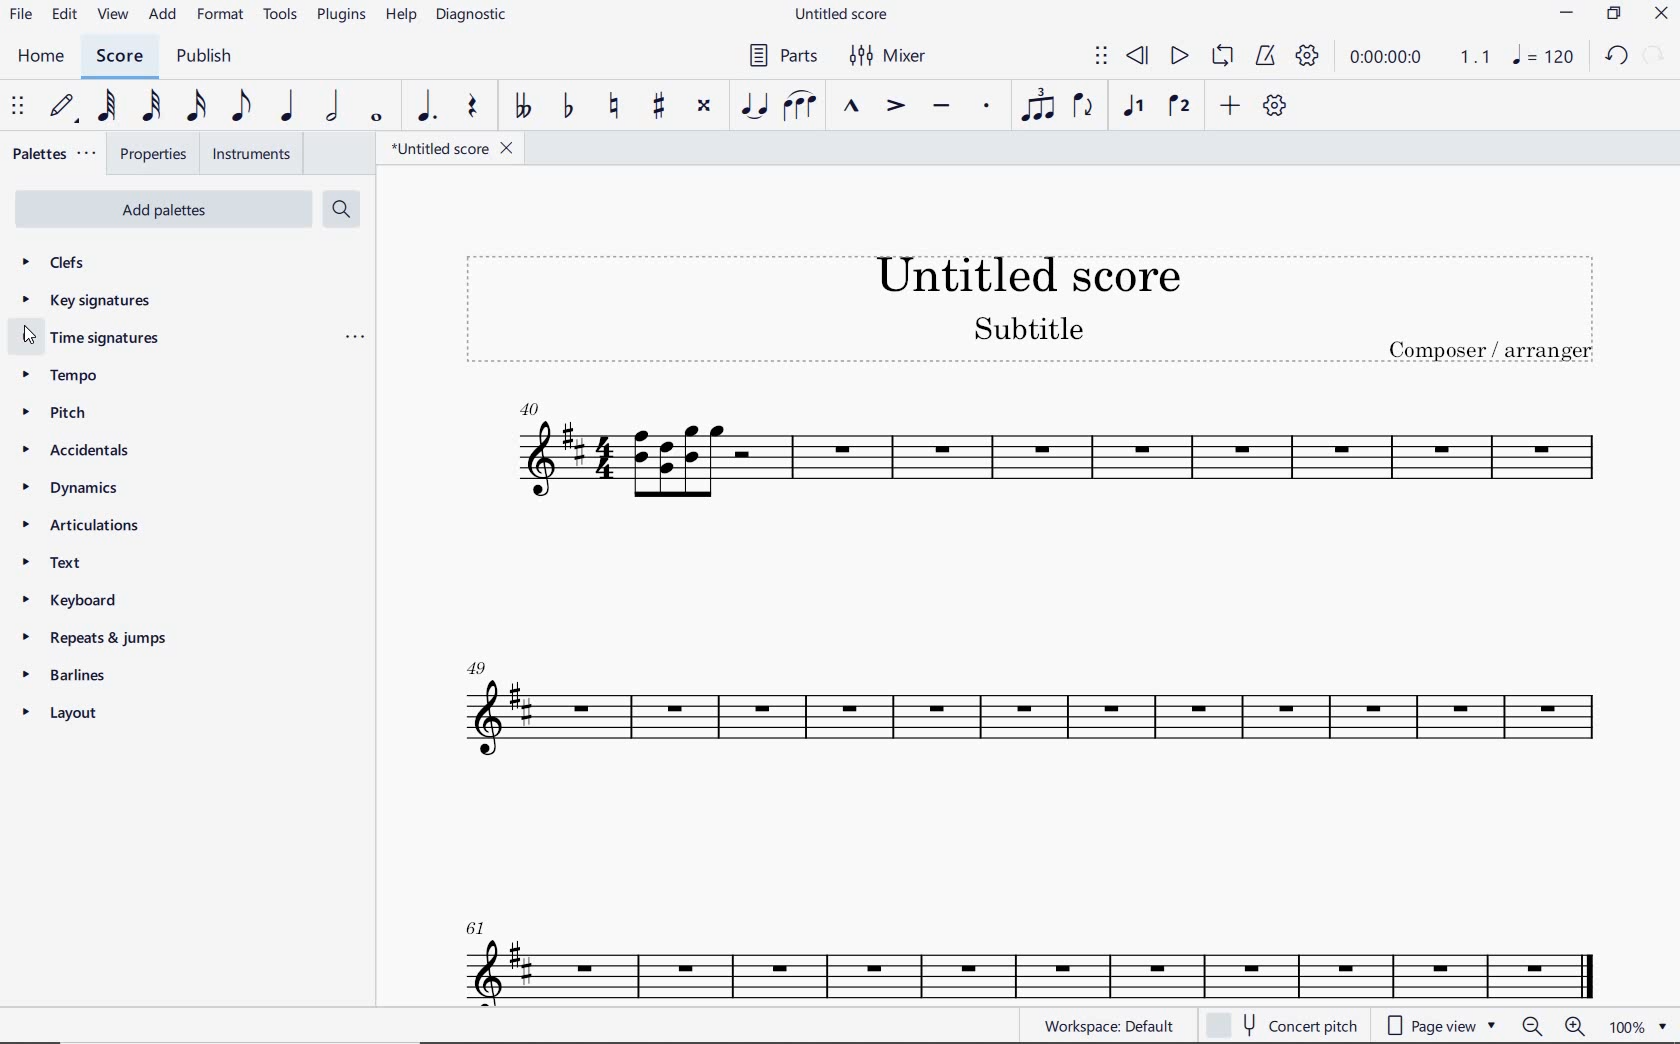 The image size is (1680, 1044). Describe the element at coordinates (1655, 54) in the screenshot. I see `REDO` at that location.